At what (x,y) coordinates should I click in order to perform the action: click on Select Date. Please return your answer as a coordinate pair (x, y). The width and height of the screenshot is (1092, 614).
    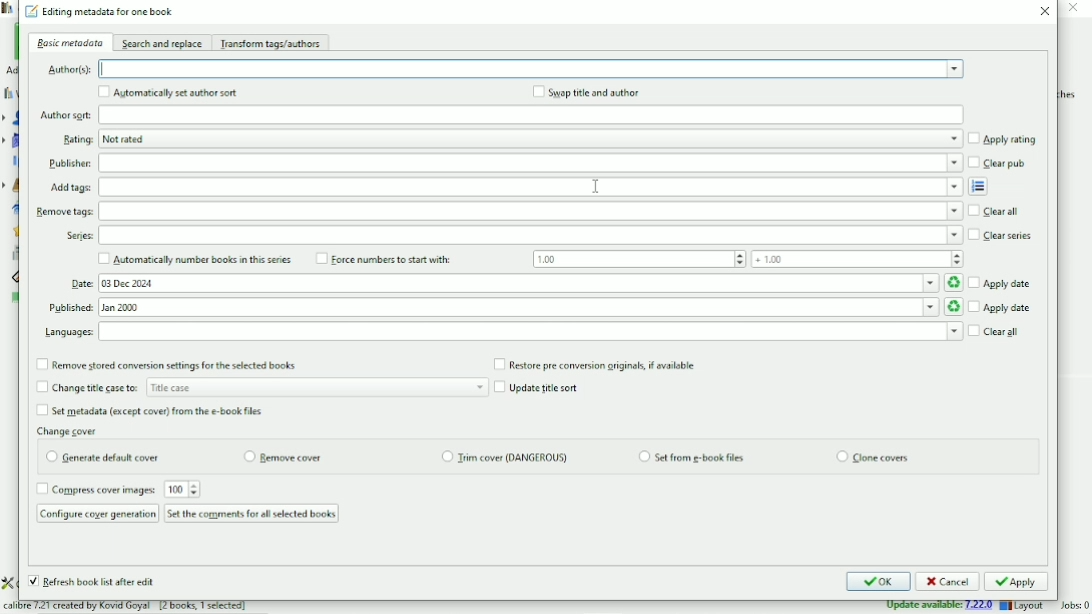
    Looking at the image, I should click on (531, 283).